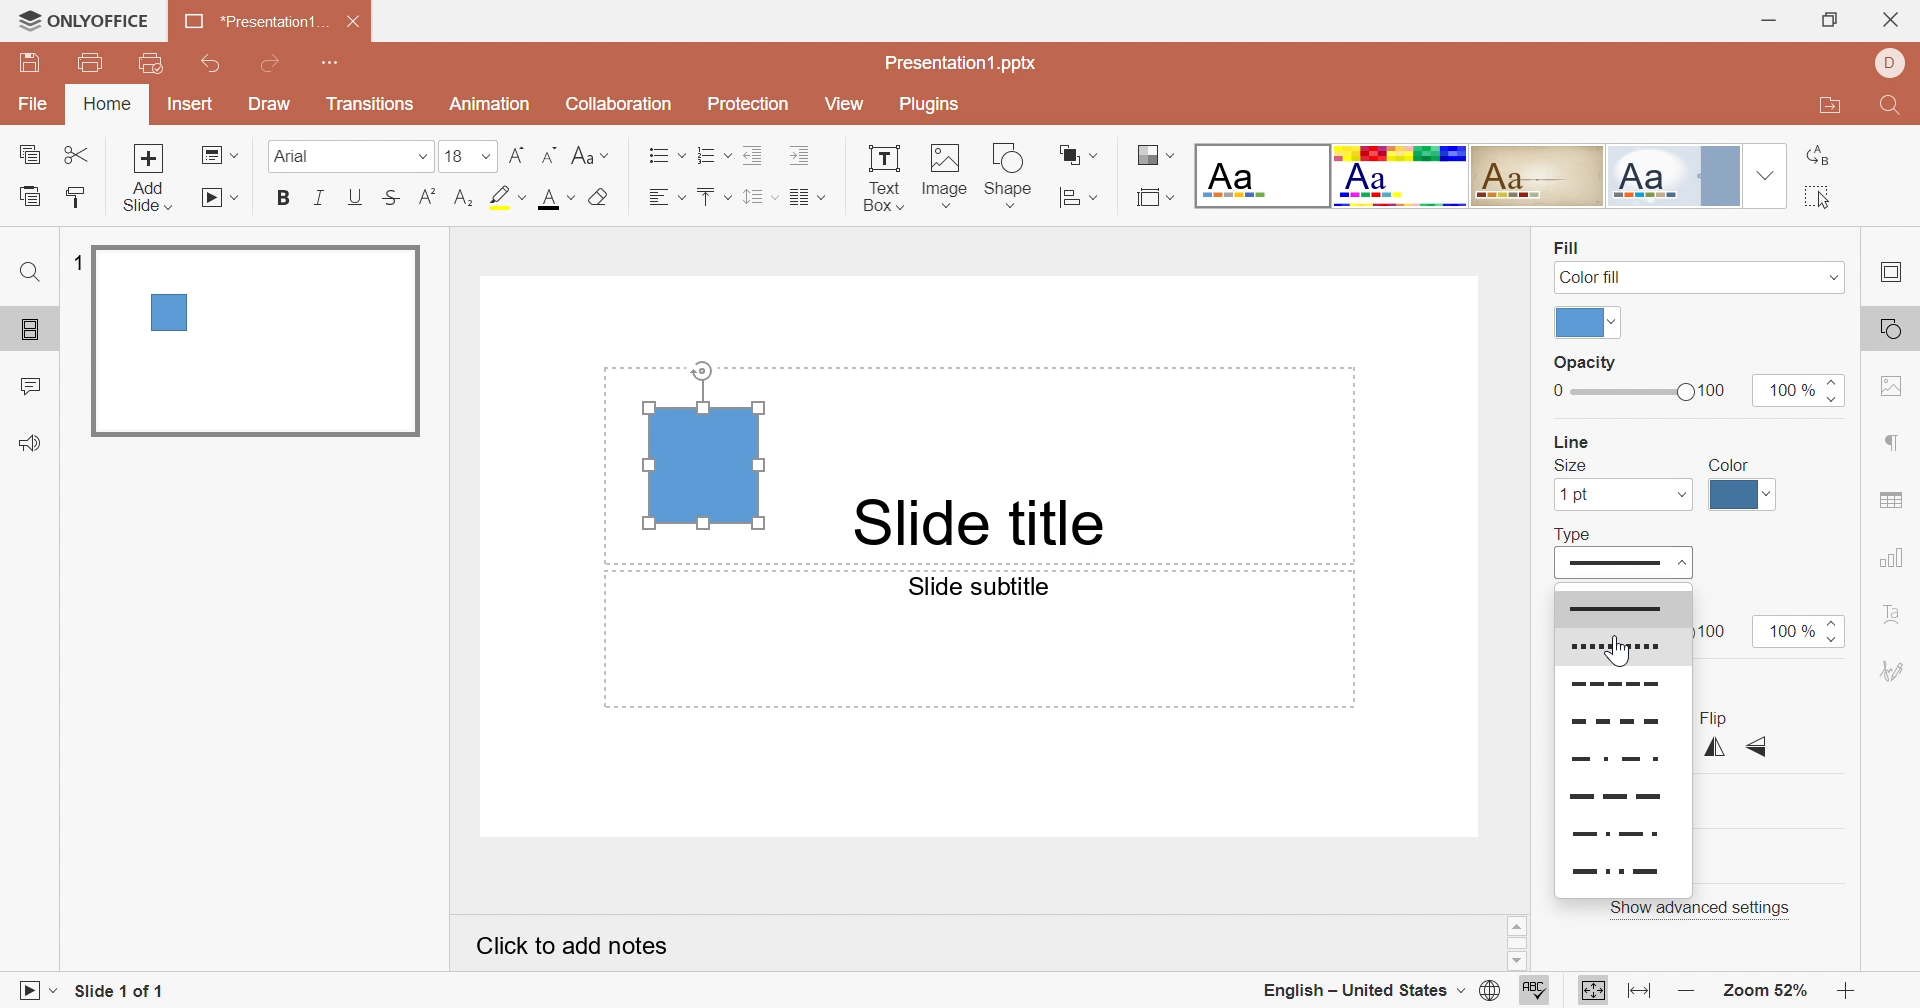 The image size is (1920, 1008). Describe the element at coordinates (31, 65) in the screenshot. I see `Save` at that location.